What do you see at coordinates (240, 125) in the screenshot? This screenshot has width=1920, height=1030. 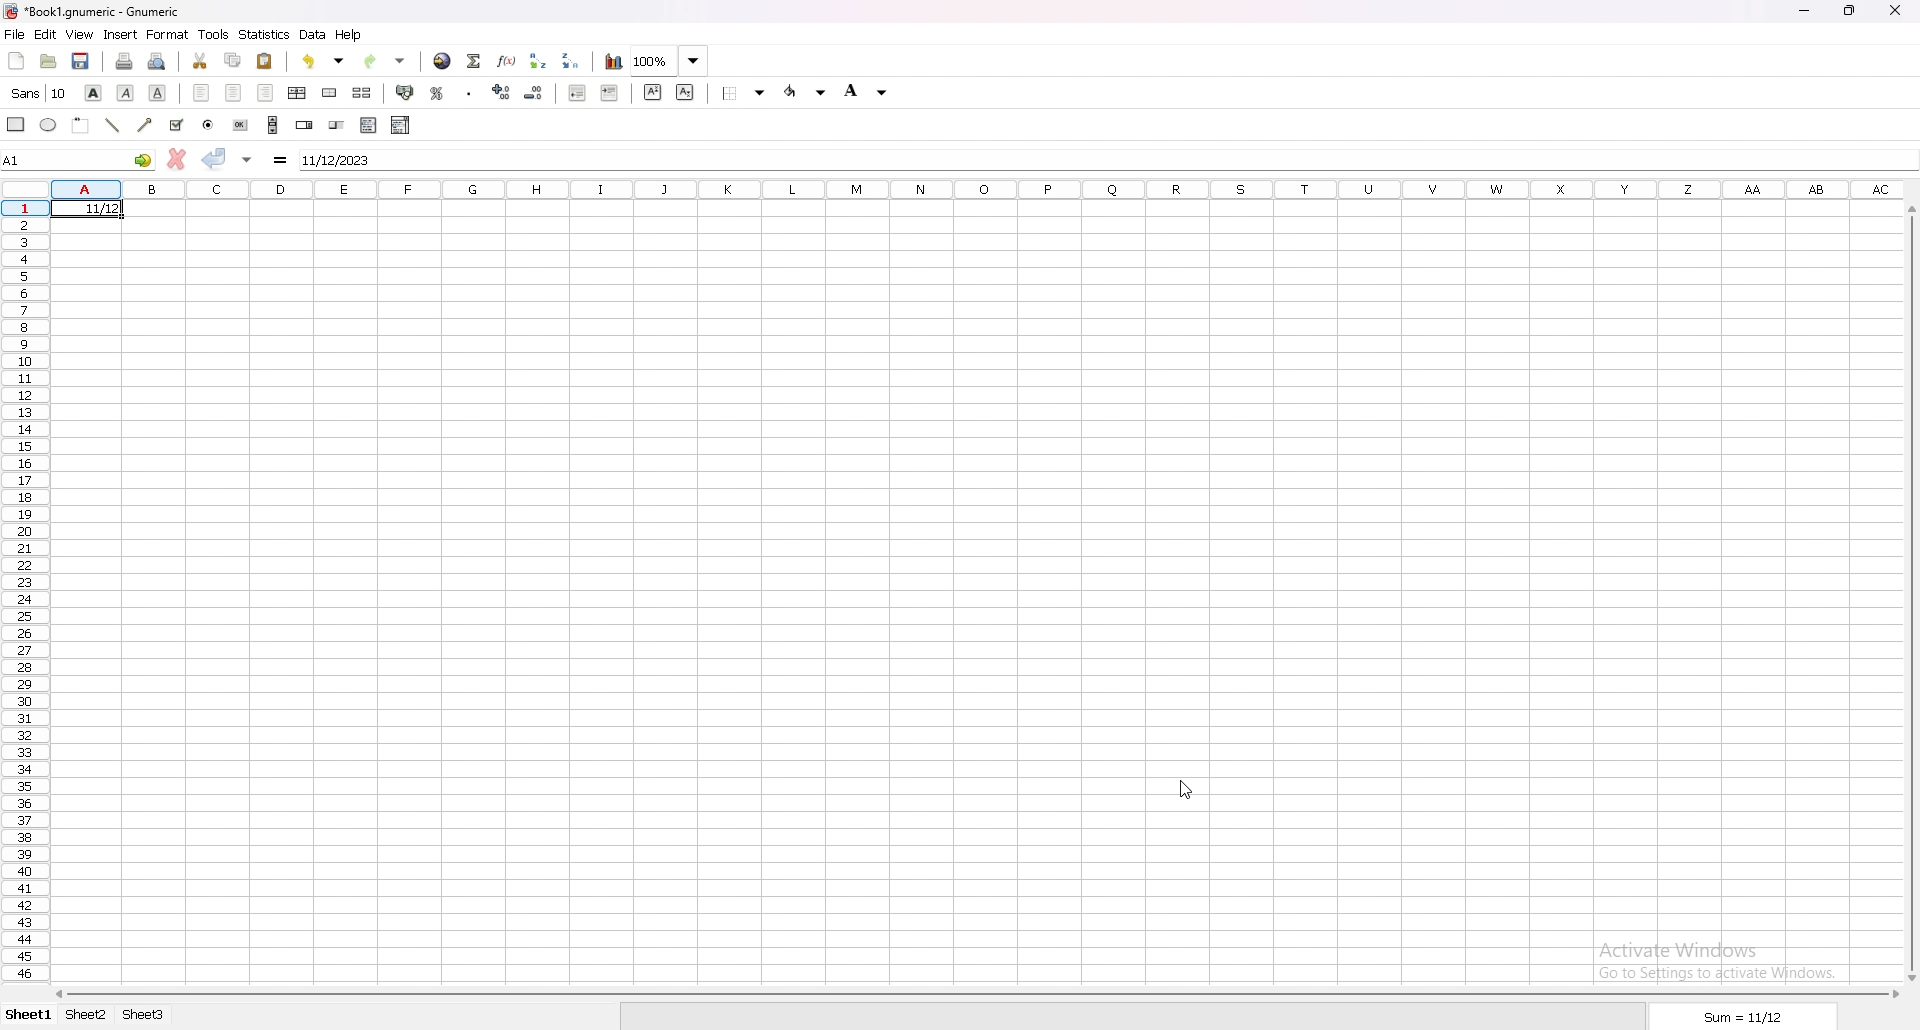 I see `button` at bounding box center [240, 125].